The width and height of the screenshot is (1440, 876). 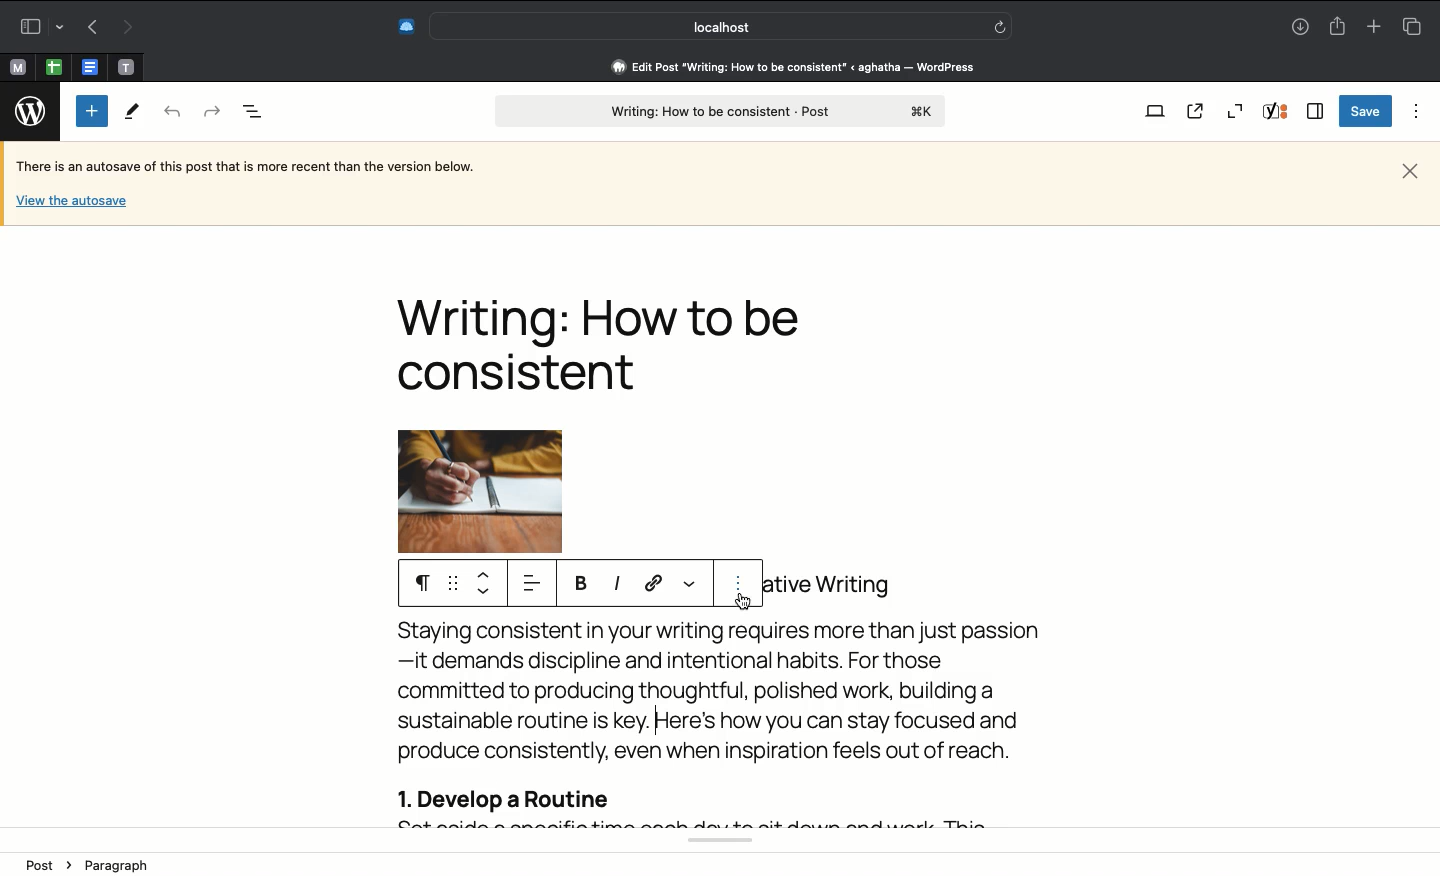 I want to click on View post, so click(x=1199, y=112).